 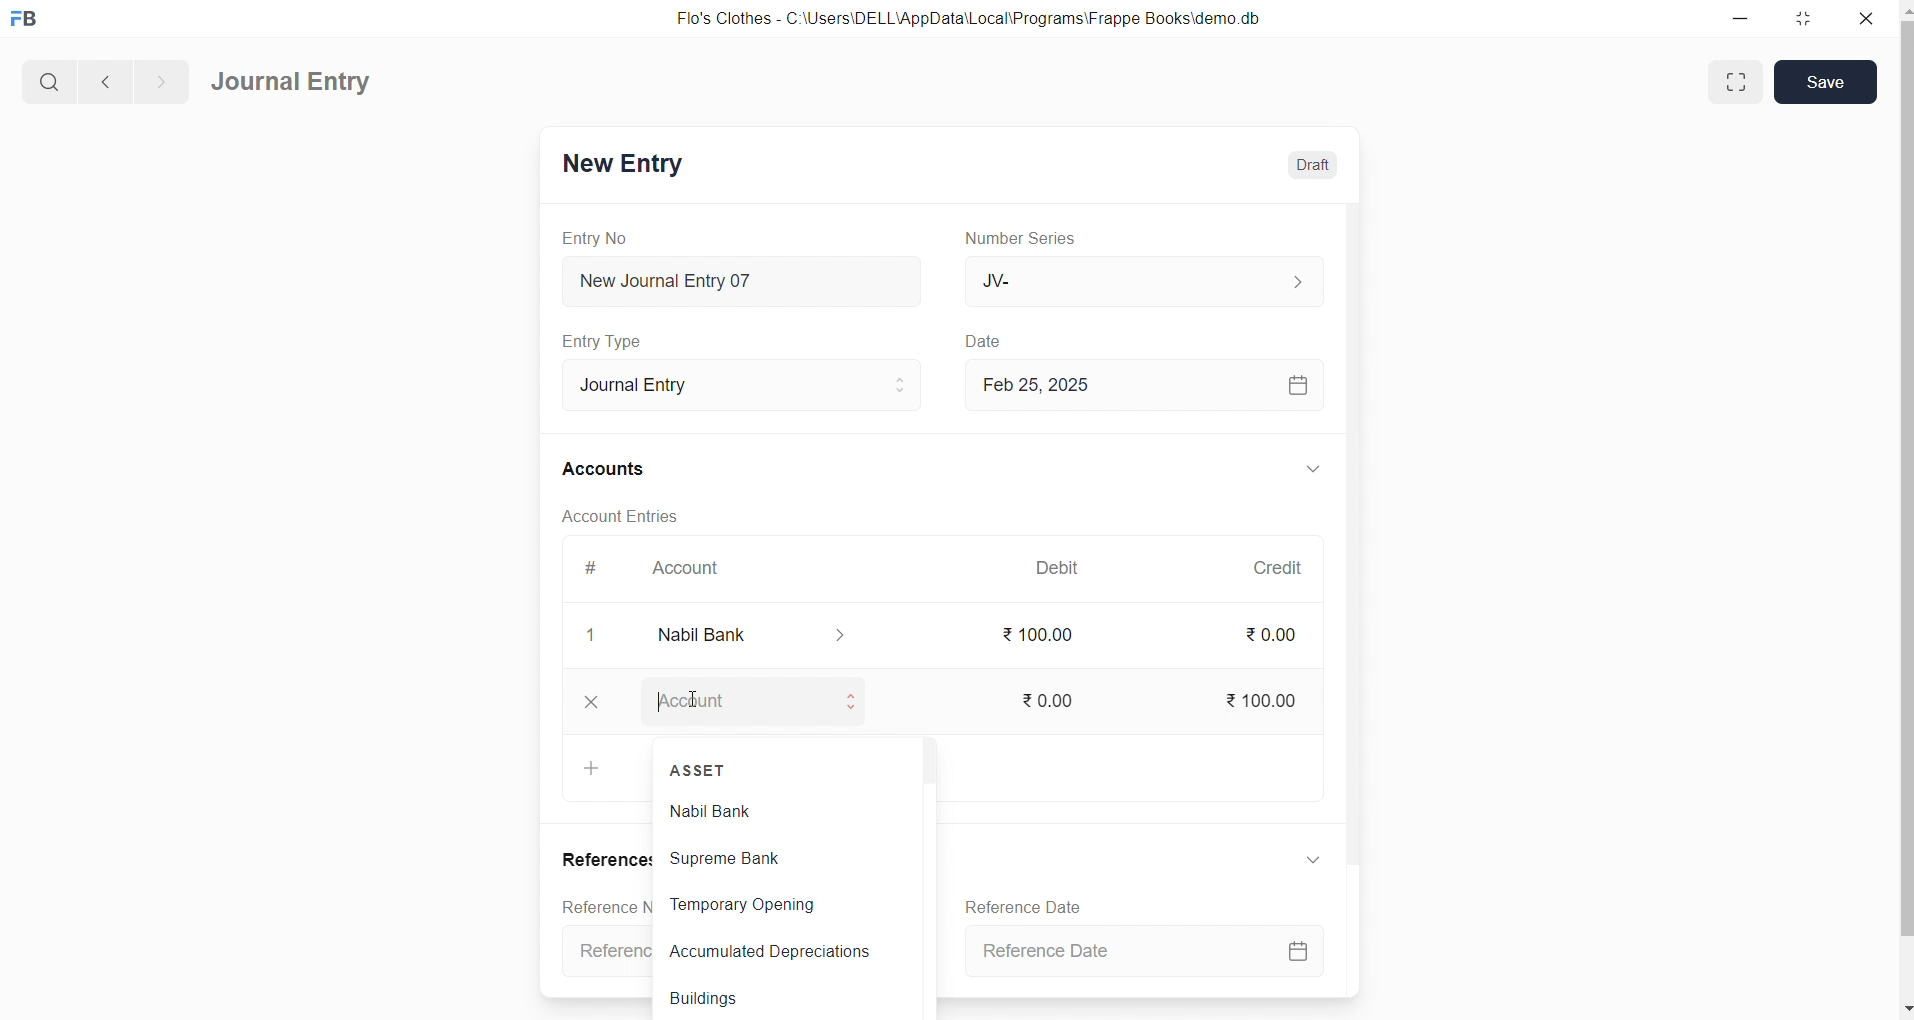 I want to click on Reference Number, so click(x=606, y=908).